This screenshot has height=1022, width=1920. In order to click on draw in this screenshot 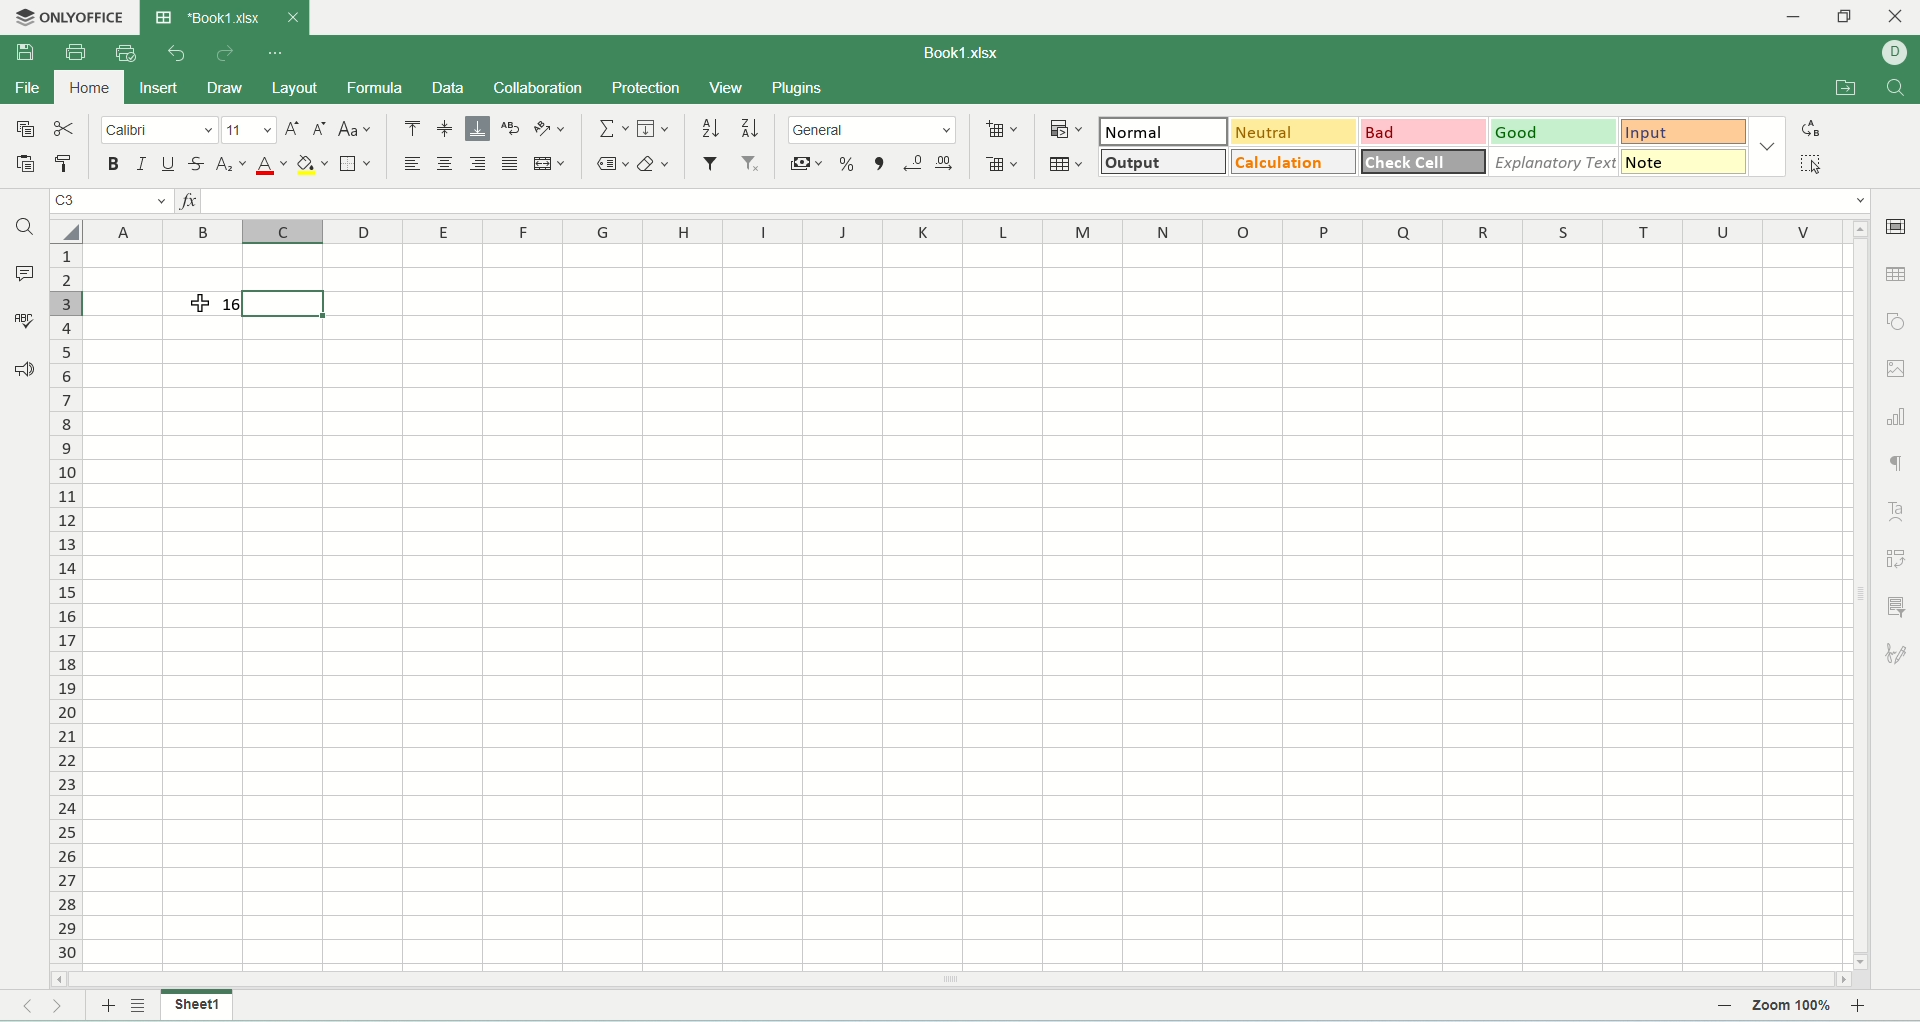, I will do `click(224, 88)`.